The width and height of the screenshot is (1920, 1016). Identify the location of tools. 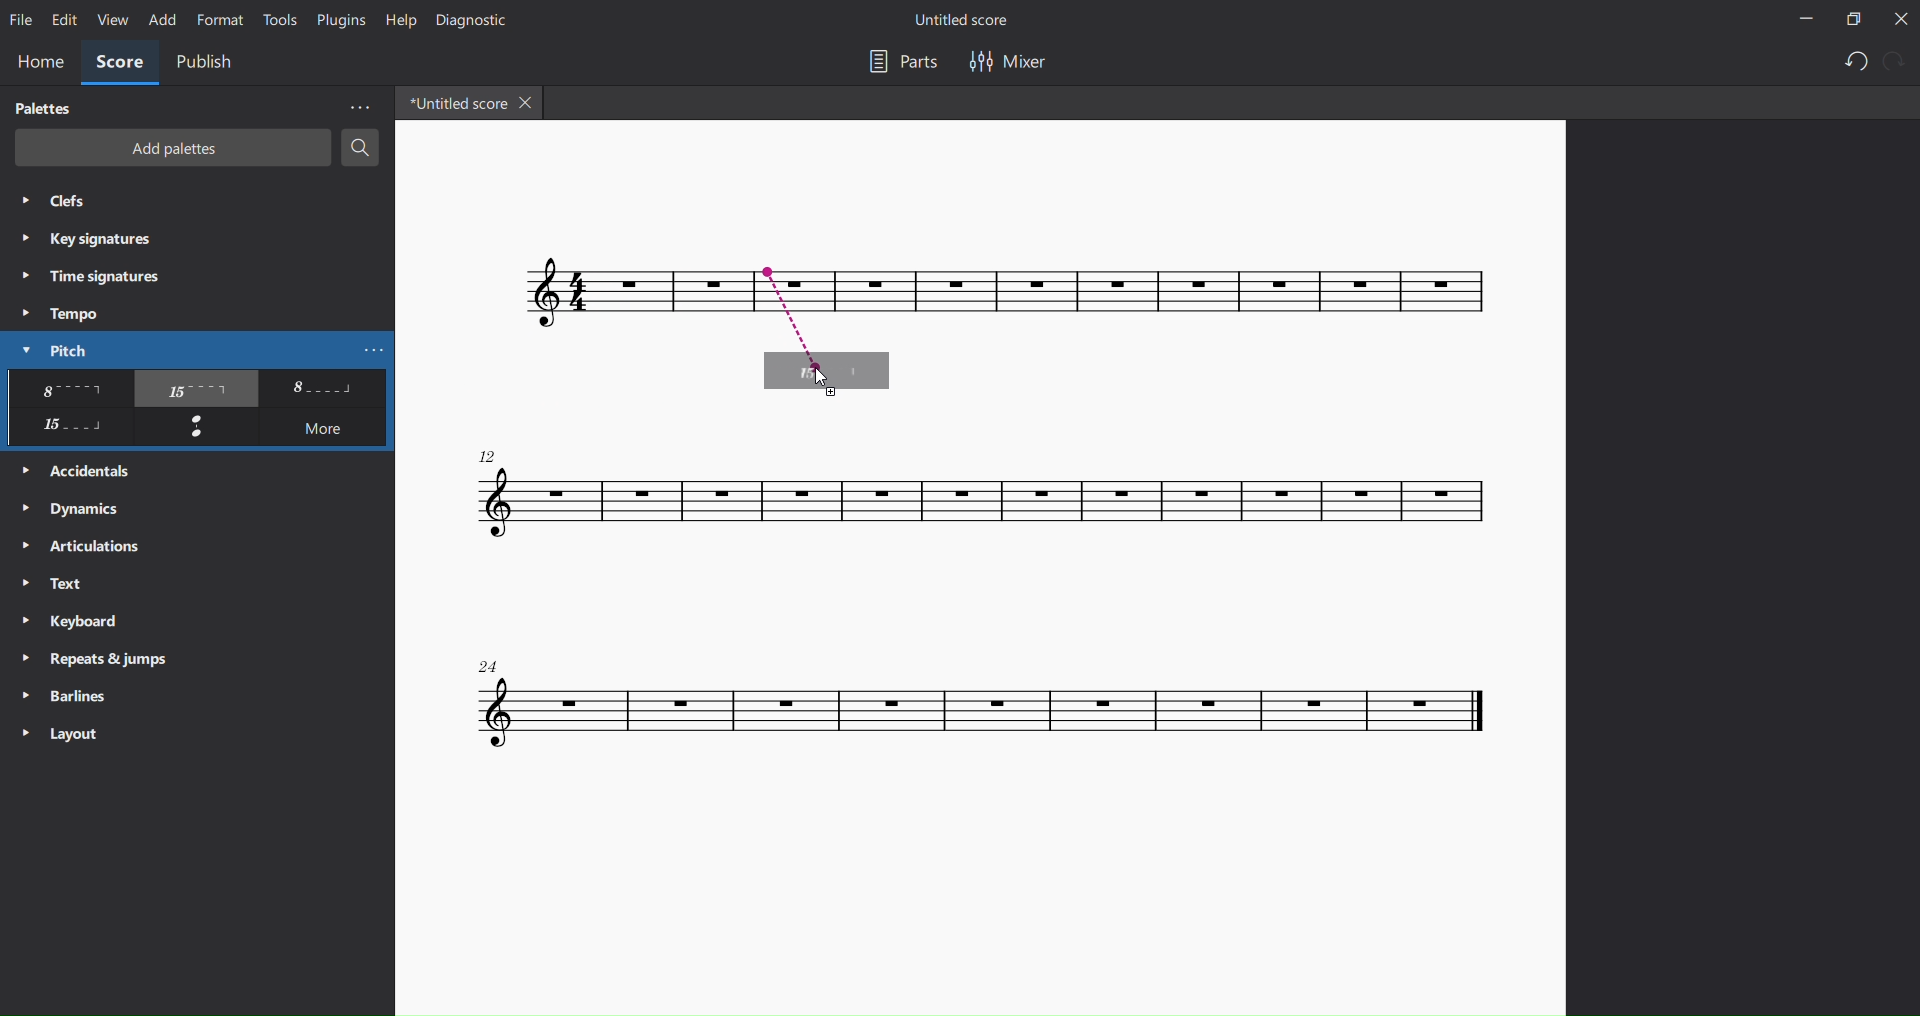
(280, 20).